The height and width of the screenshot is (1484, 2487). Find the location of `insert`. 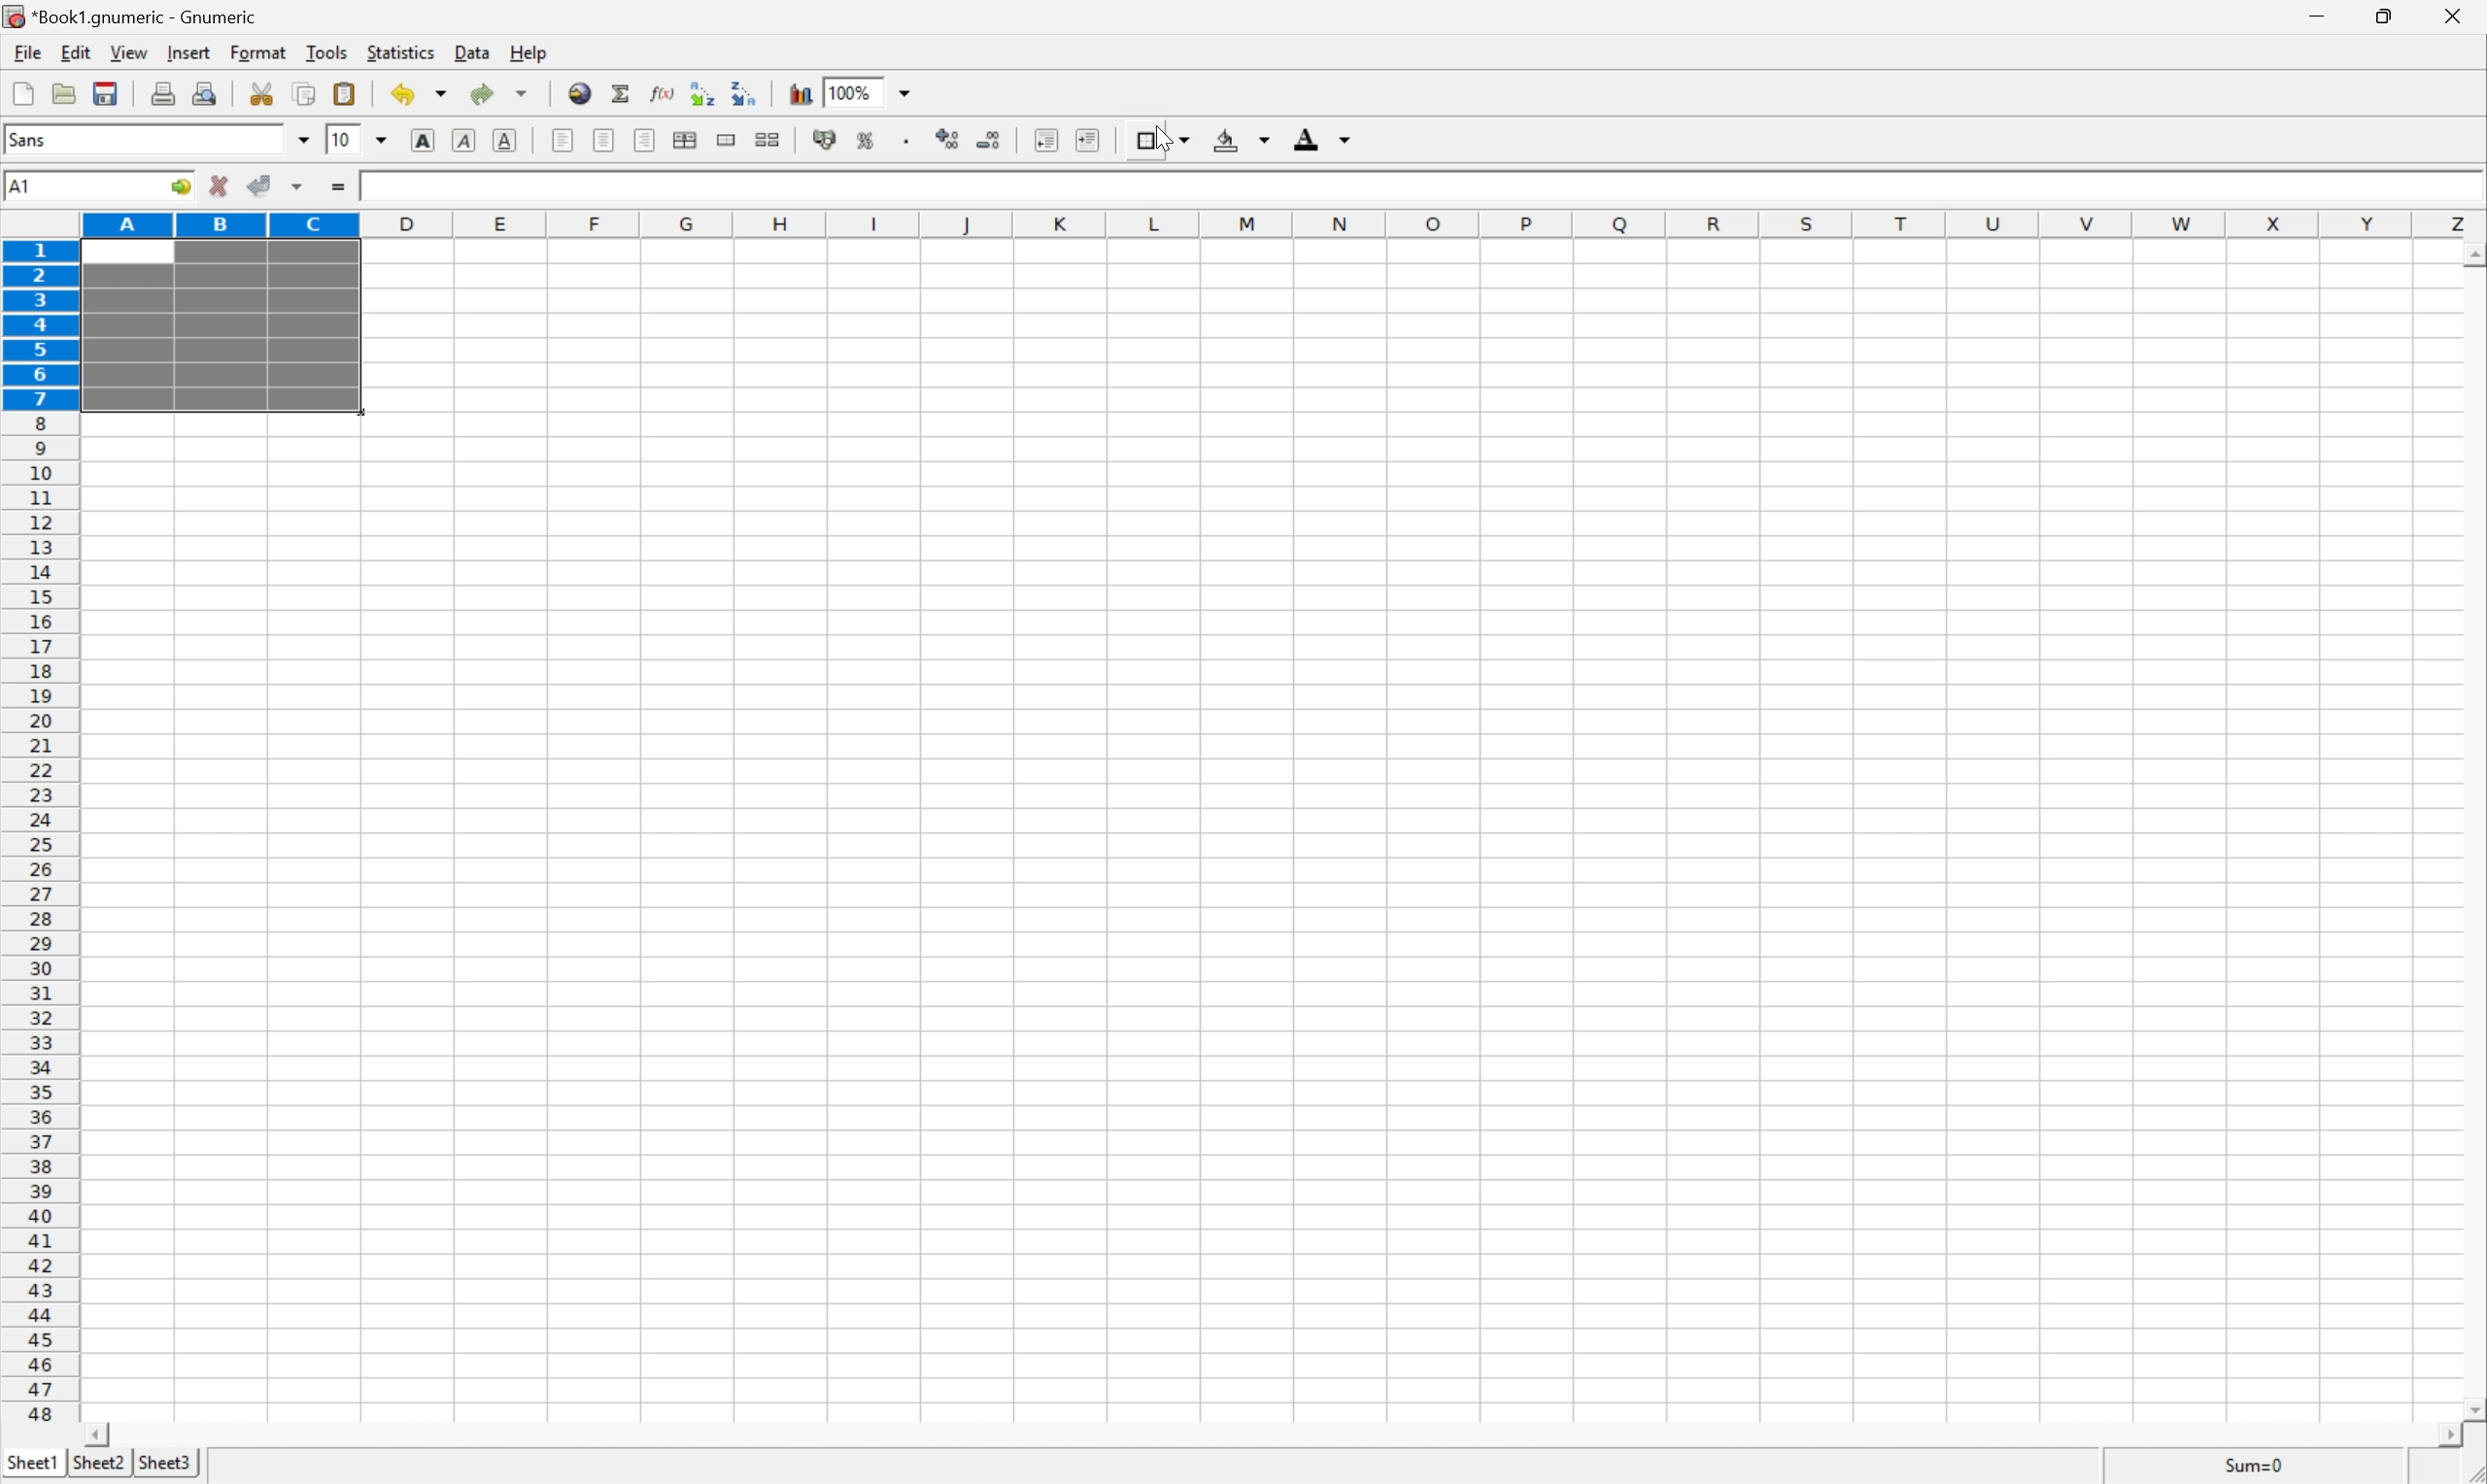

insert is located at coordinates (188, 53).